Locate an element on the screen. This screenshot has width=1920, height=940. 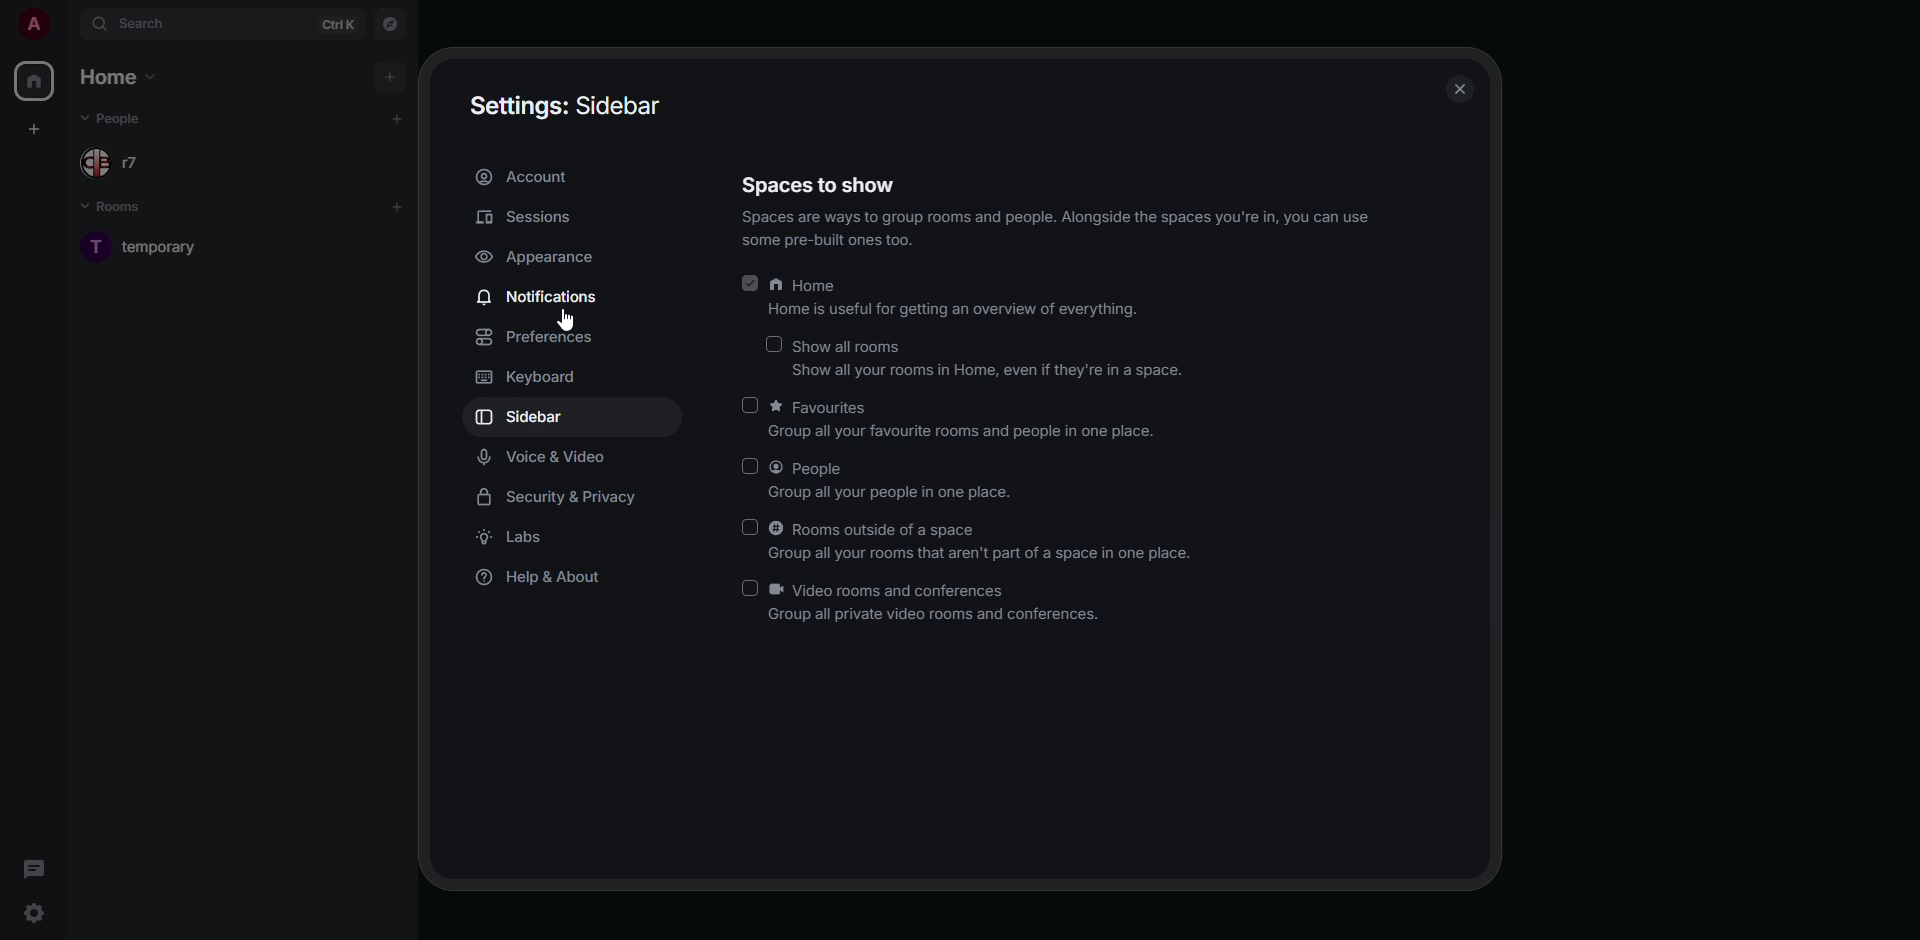
create space is located at coordinates (37, 130).